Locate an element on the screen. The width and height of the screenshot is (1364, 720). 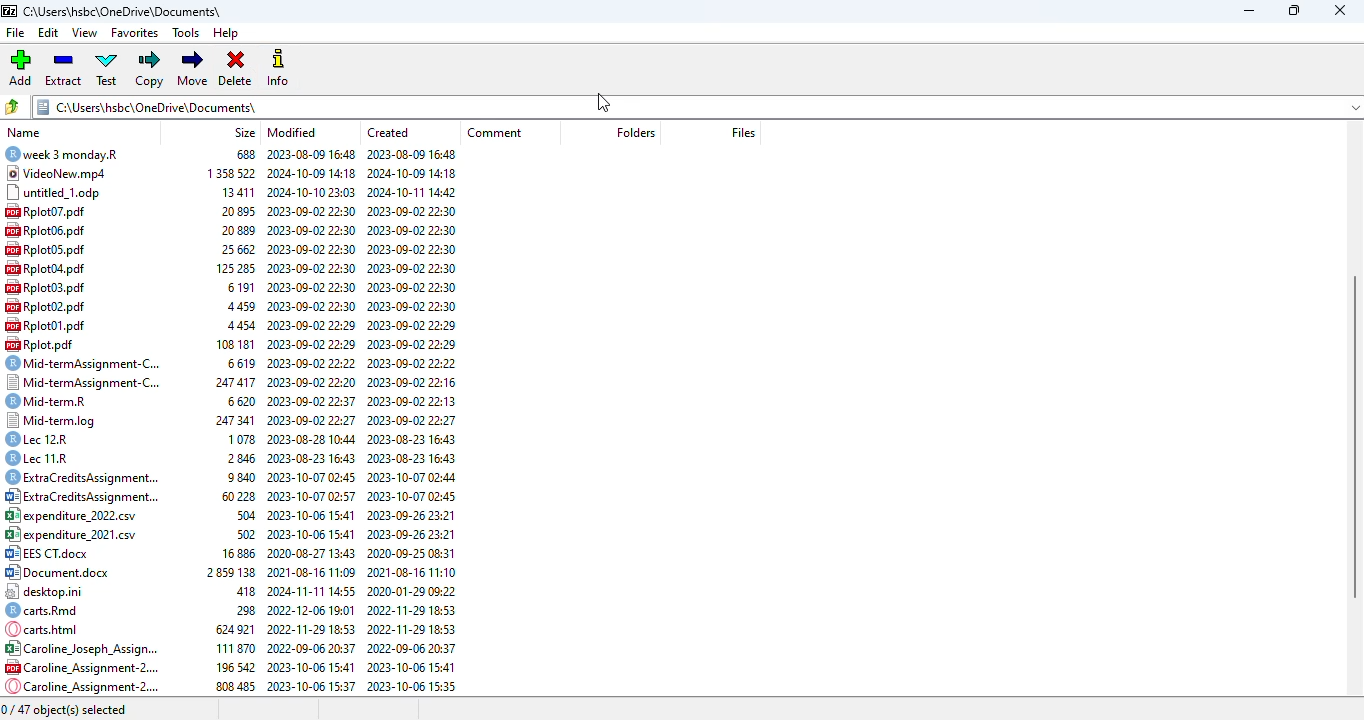
2023-08-09 16:48 is located at coordinates (314, 154).